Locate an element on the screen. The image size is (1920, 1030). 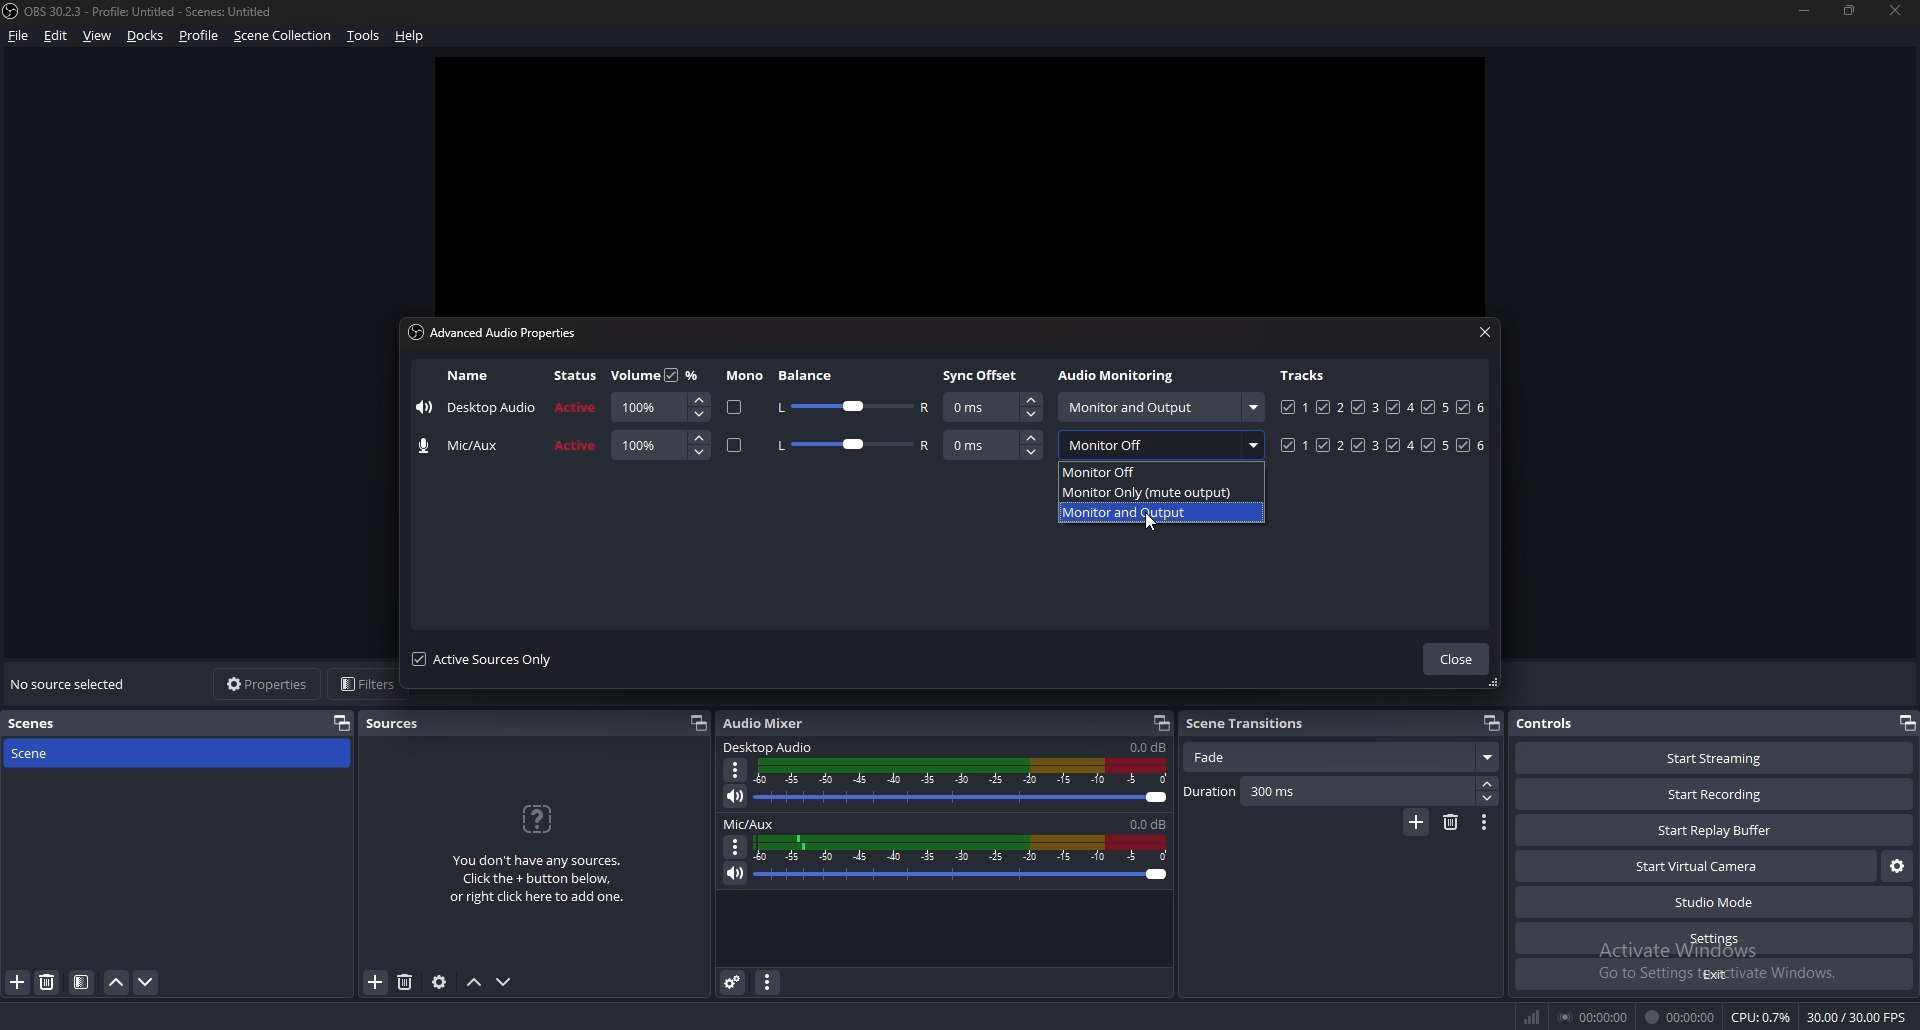
profile is located at coordinates (199, 36).